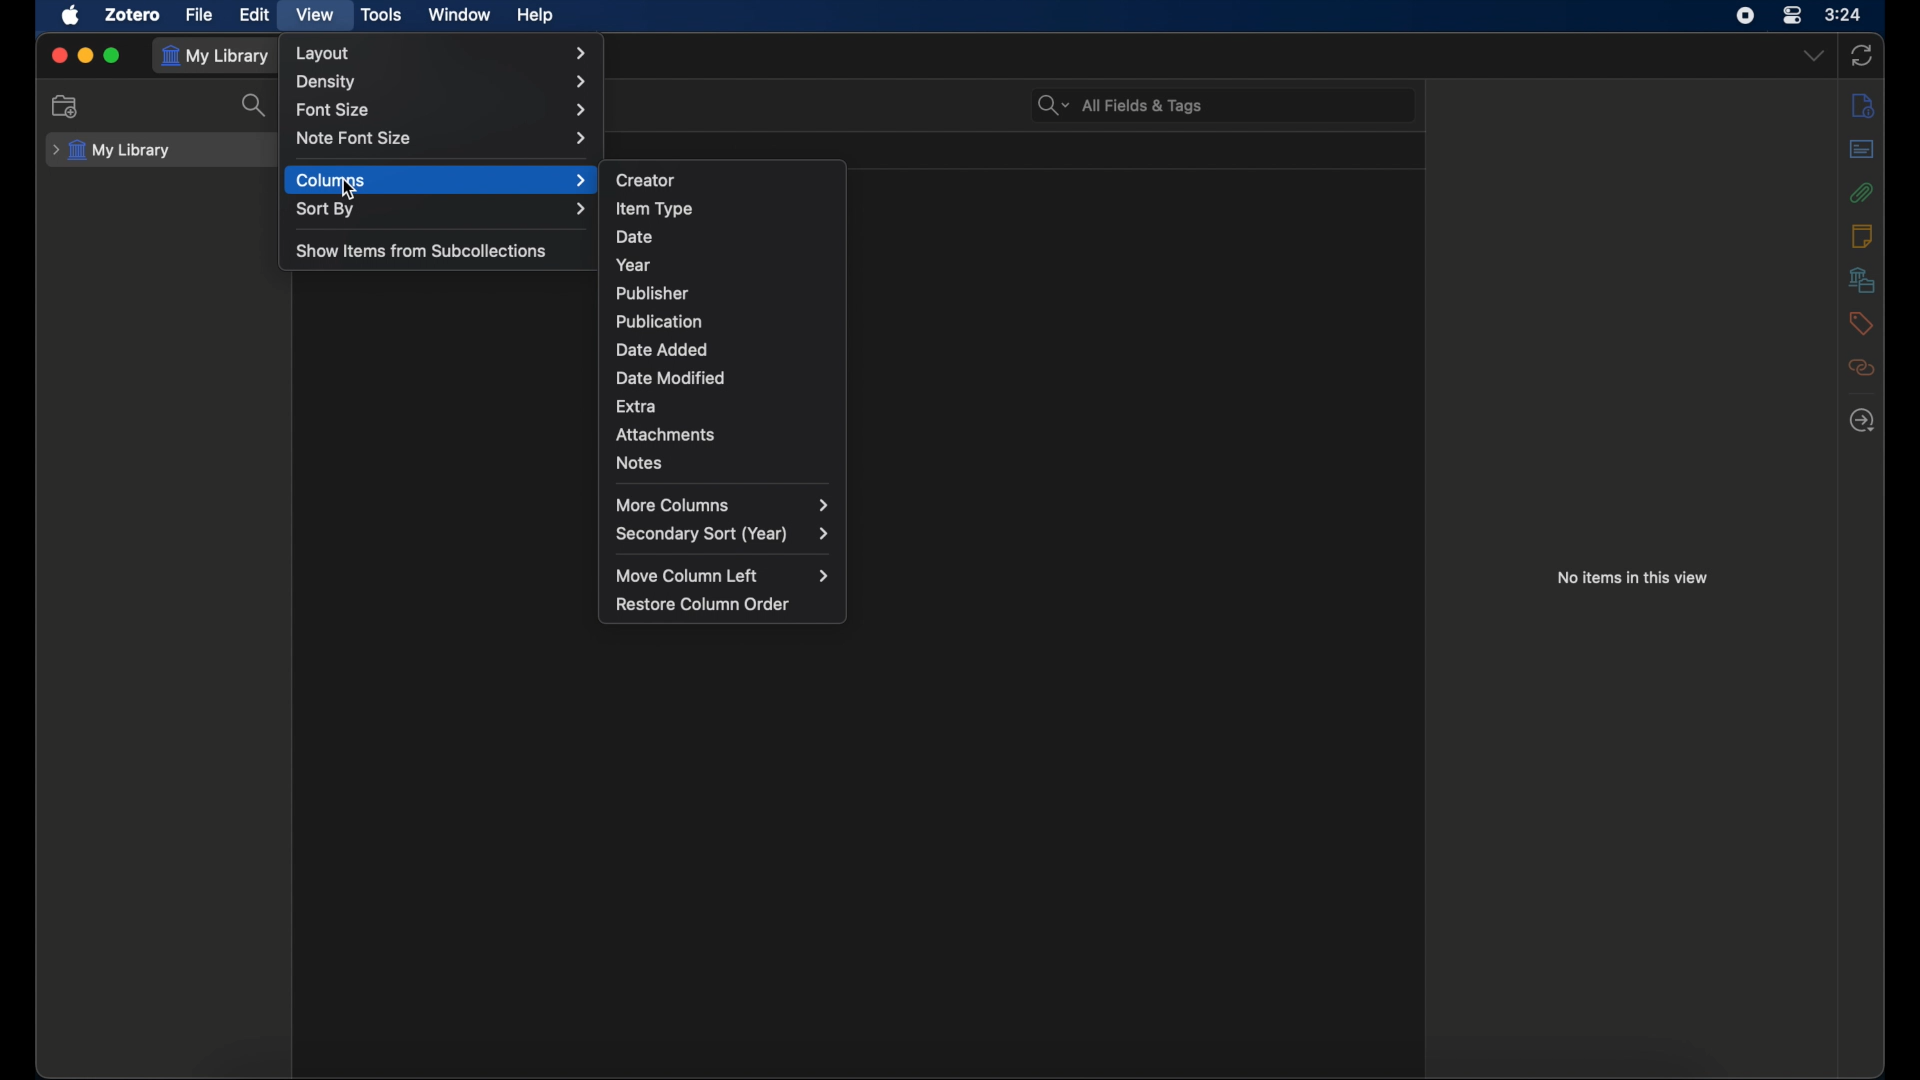 Image resolution: width=1920 pixels, height=1080 pixels. What do you see at coordinates (132, 14) in the screenshot?
I see `zotero` at bounding box center [132, 14].